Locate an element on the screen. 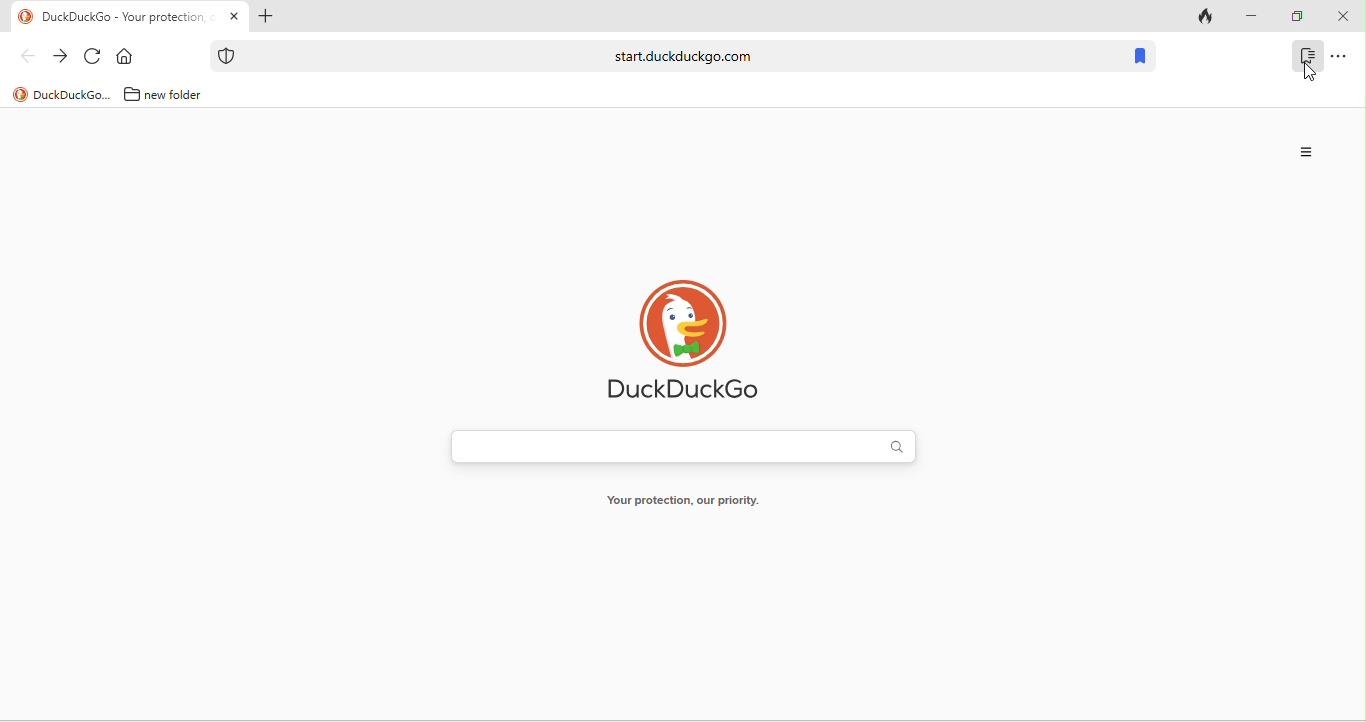 The width and height of the screenshot is (1366, 722). new folder is located at coordinates (181, 94).